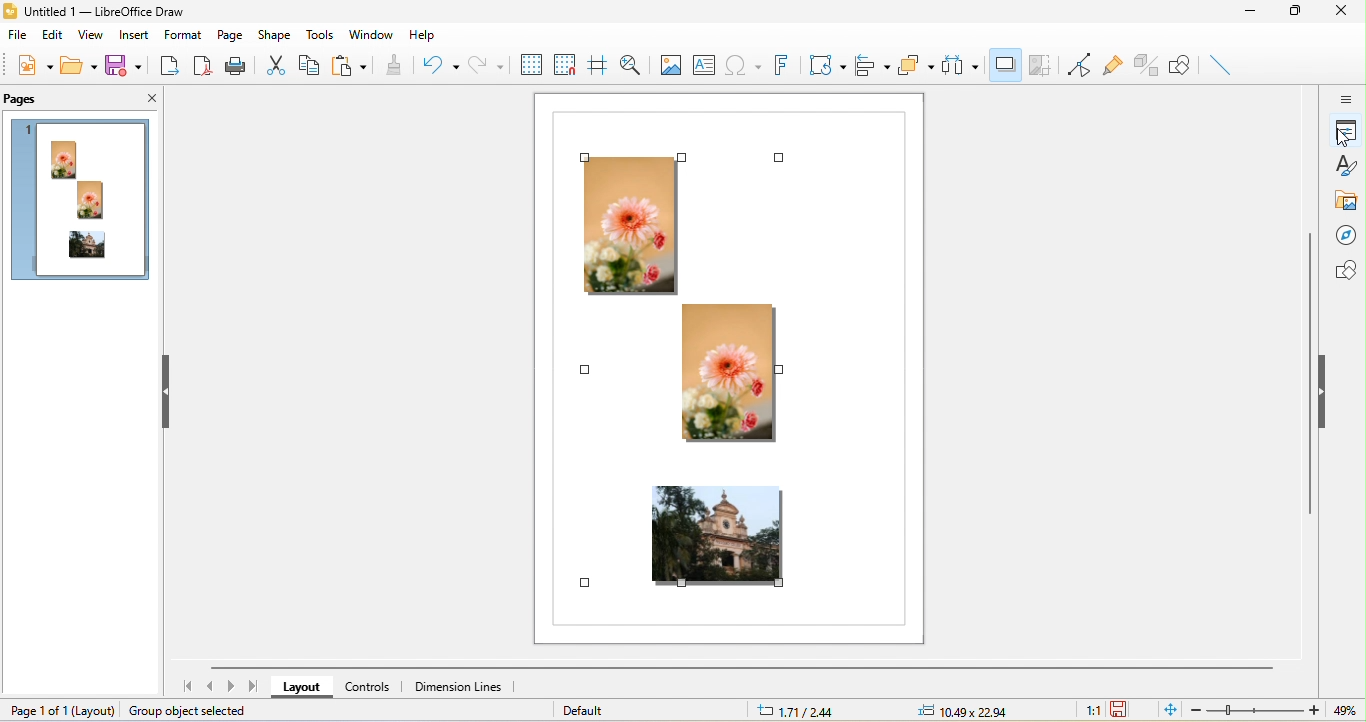  What do you see at coordinates (721, 361) in the screenshot?
I see `select image` at bounding box center [721, 361].